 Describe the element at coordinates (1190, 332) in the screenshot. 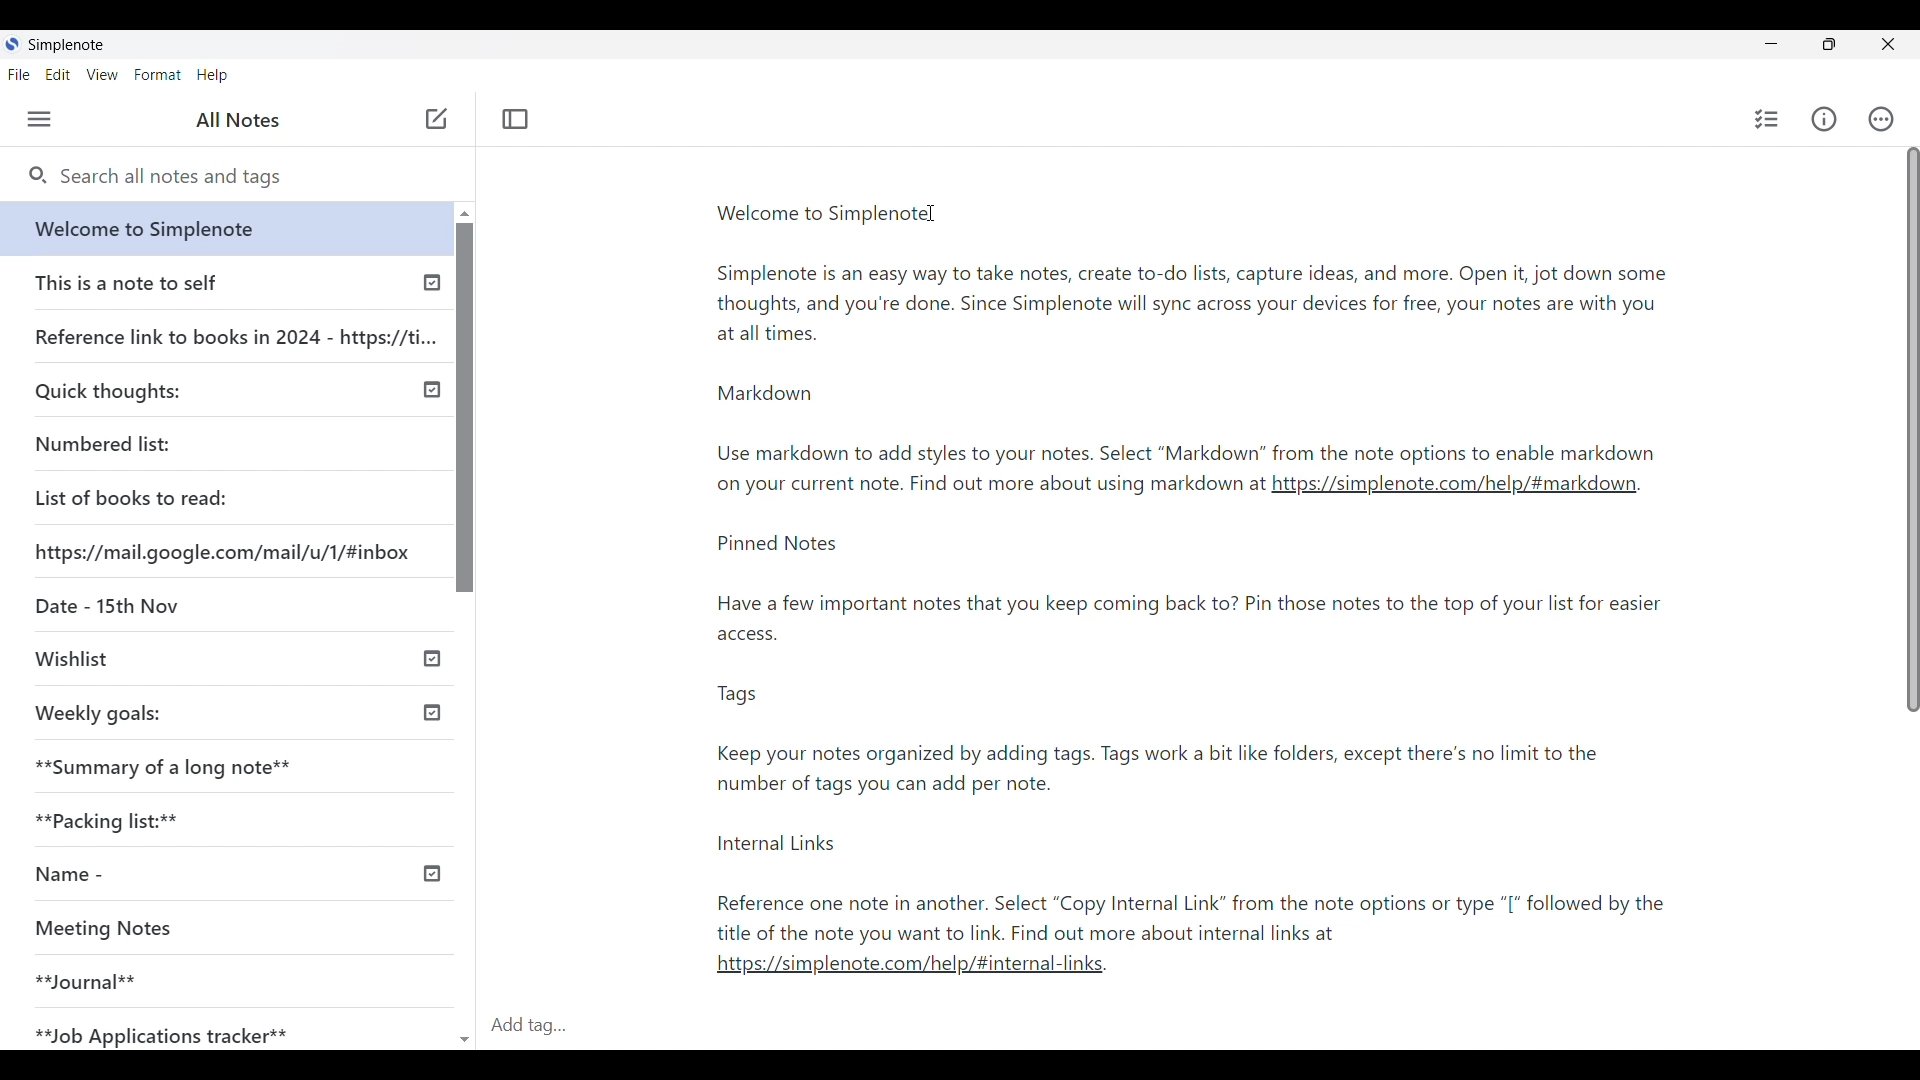

I see `Current note text` at that location.